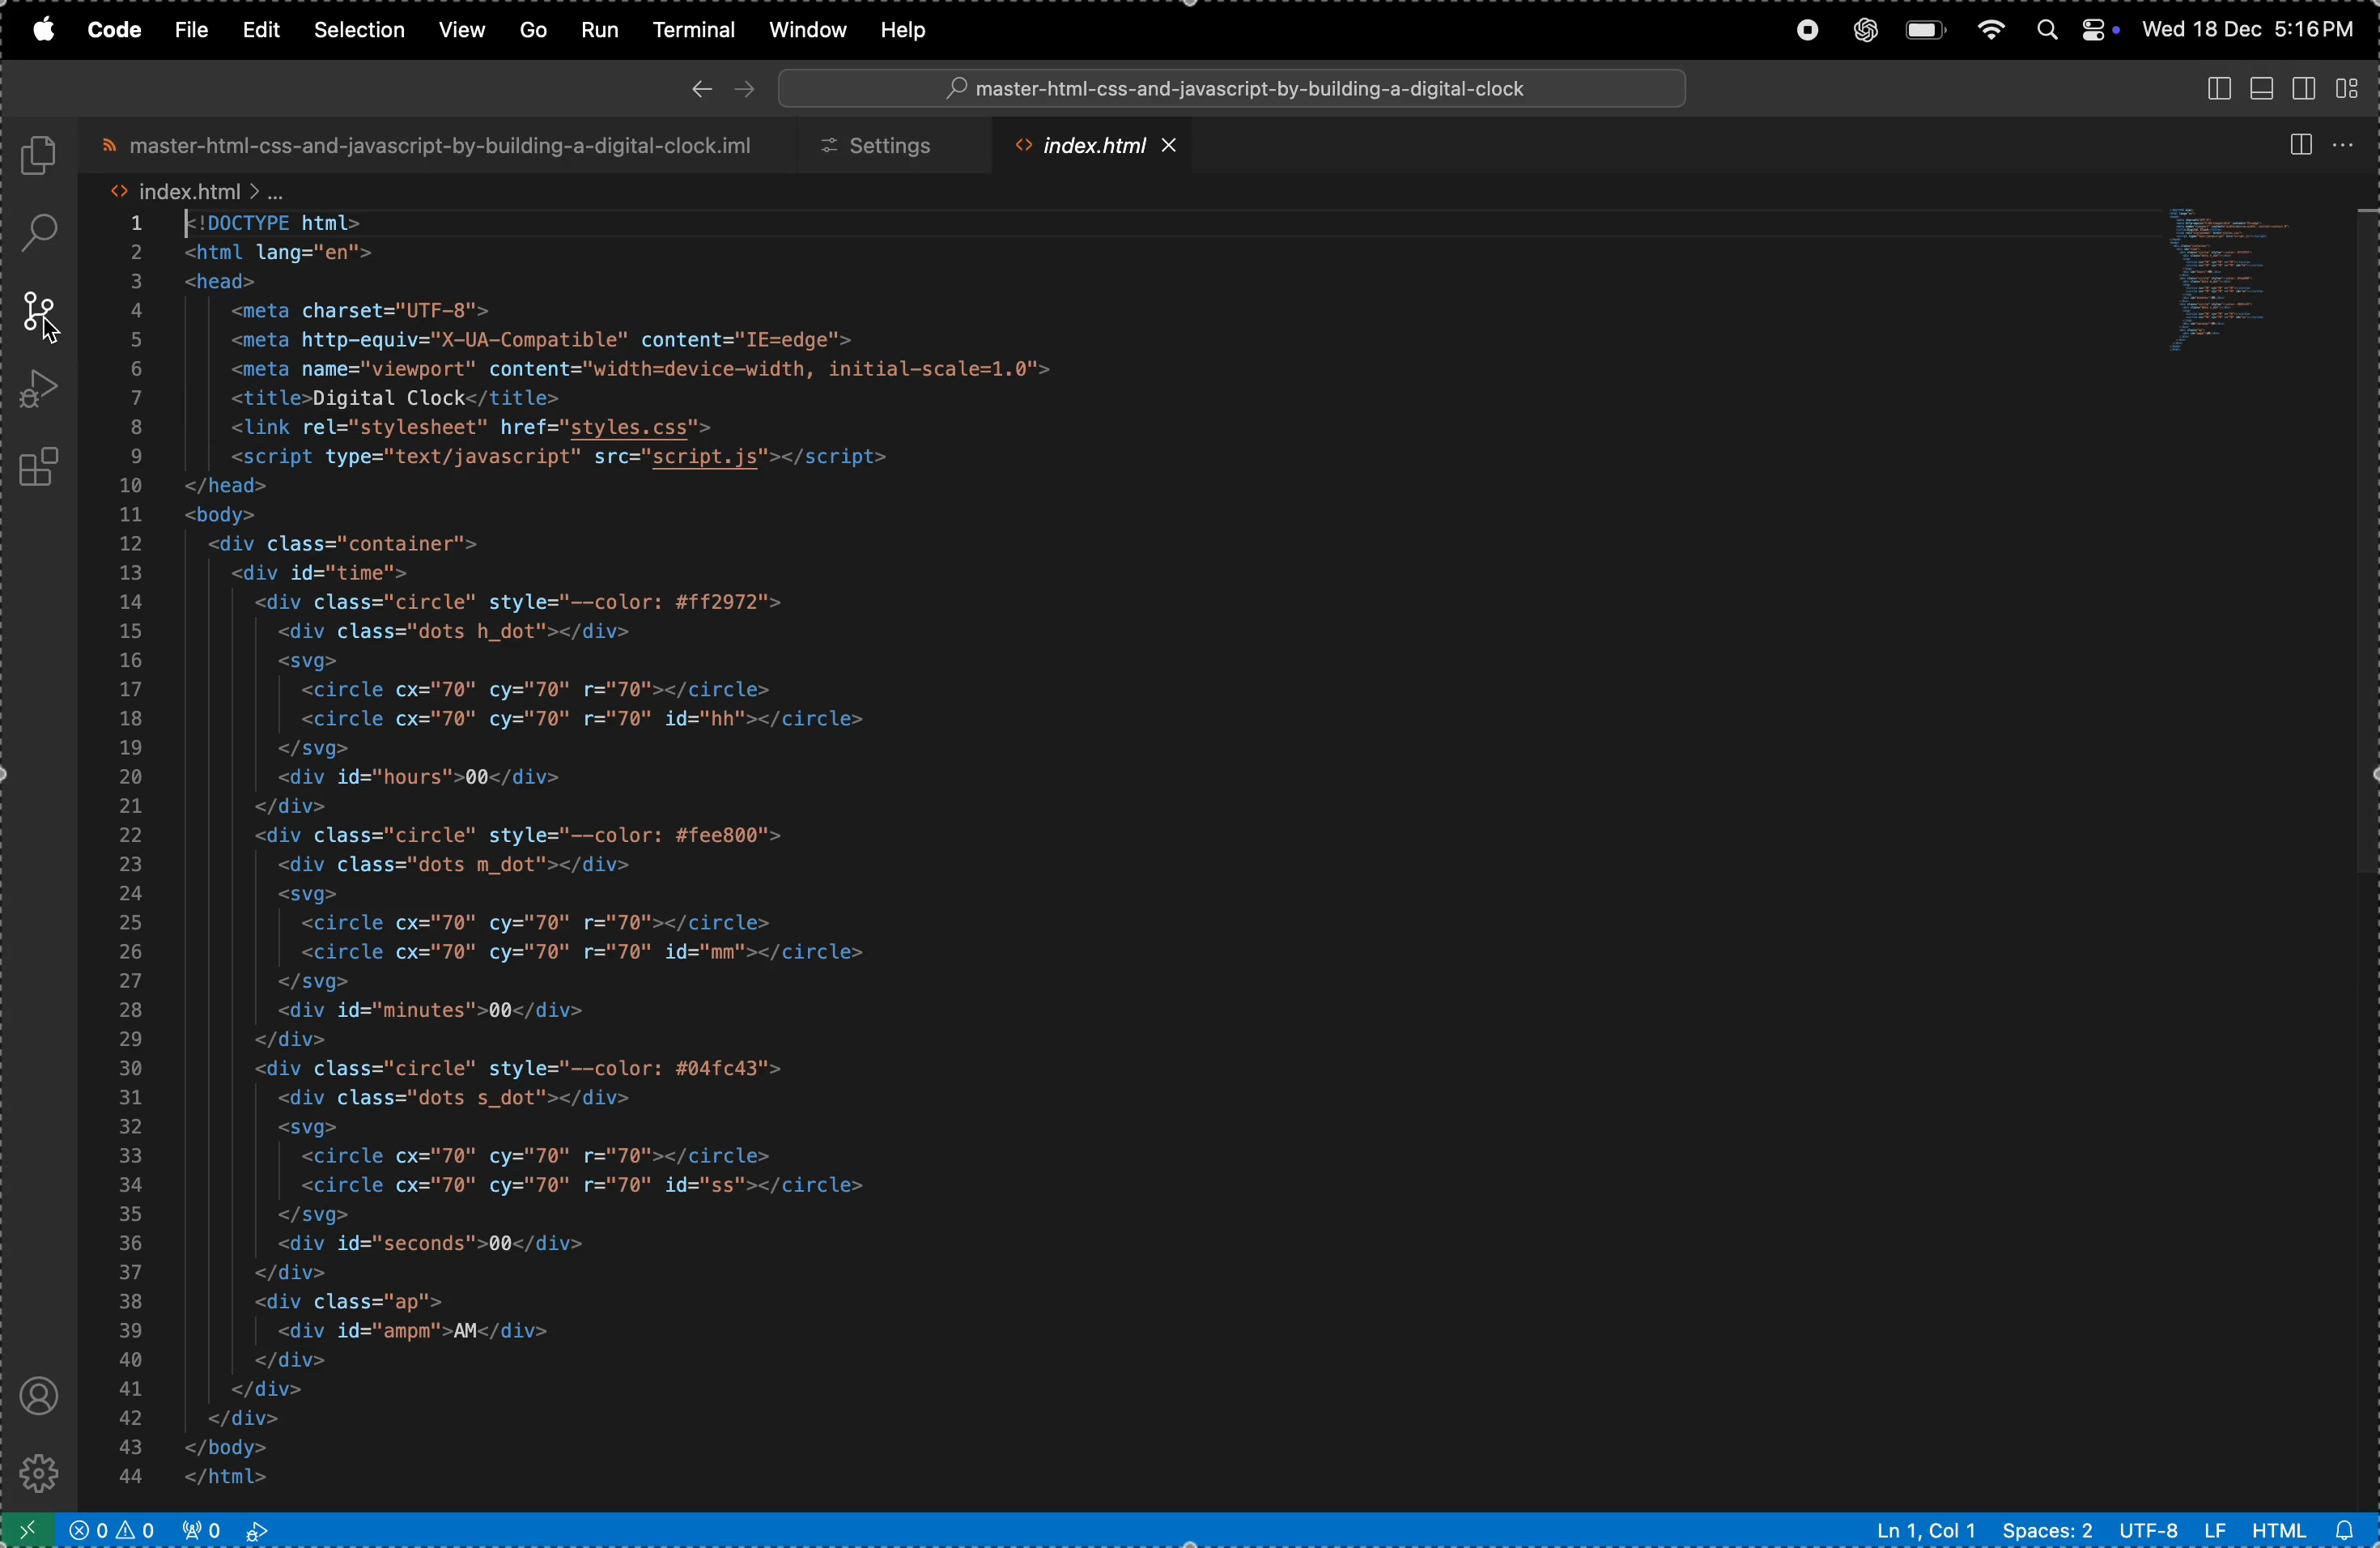  I want to click on search bar, so click(1240, 88).